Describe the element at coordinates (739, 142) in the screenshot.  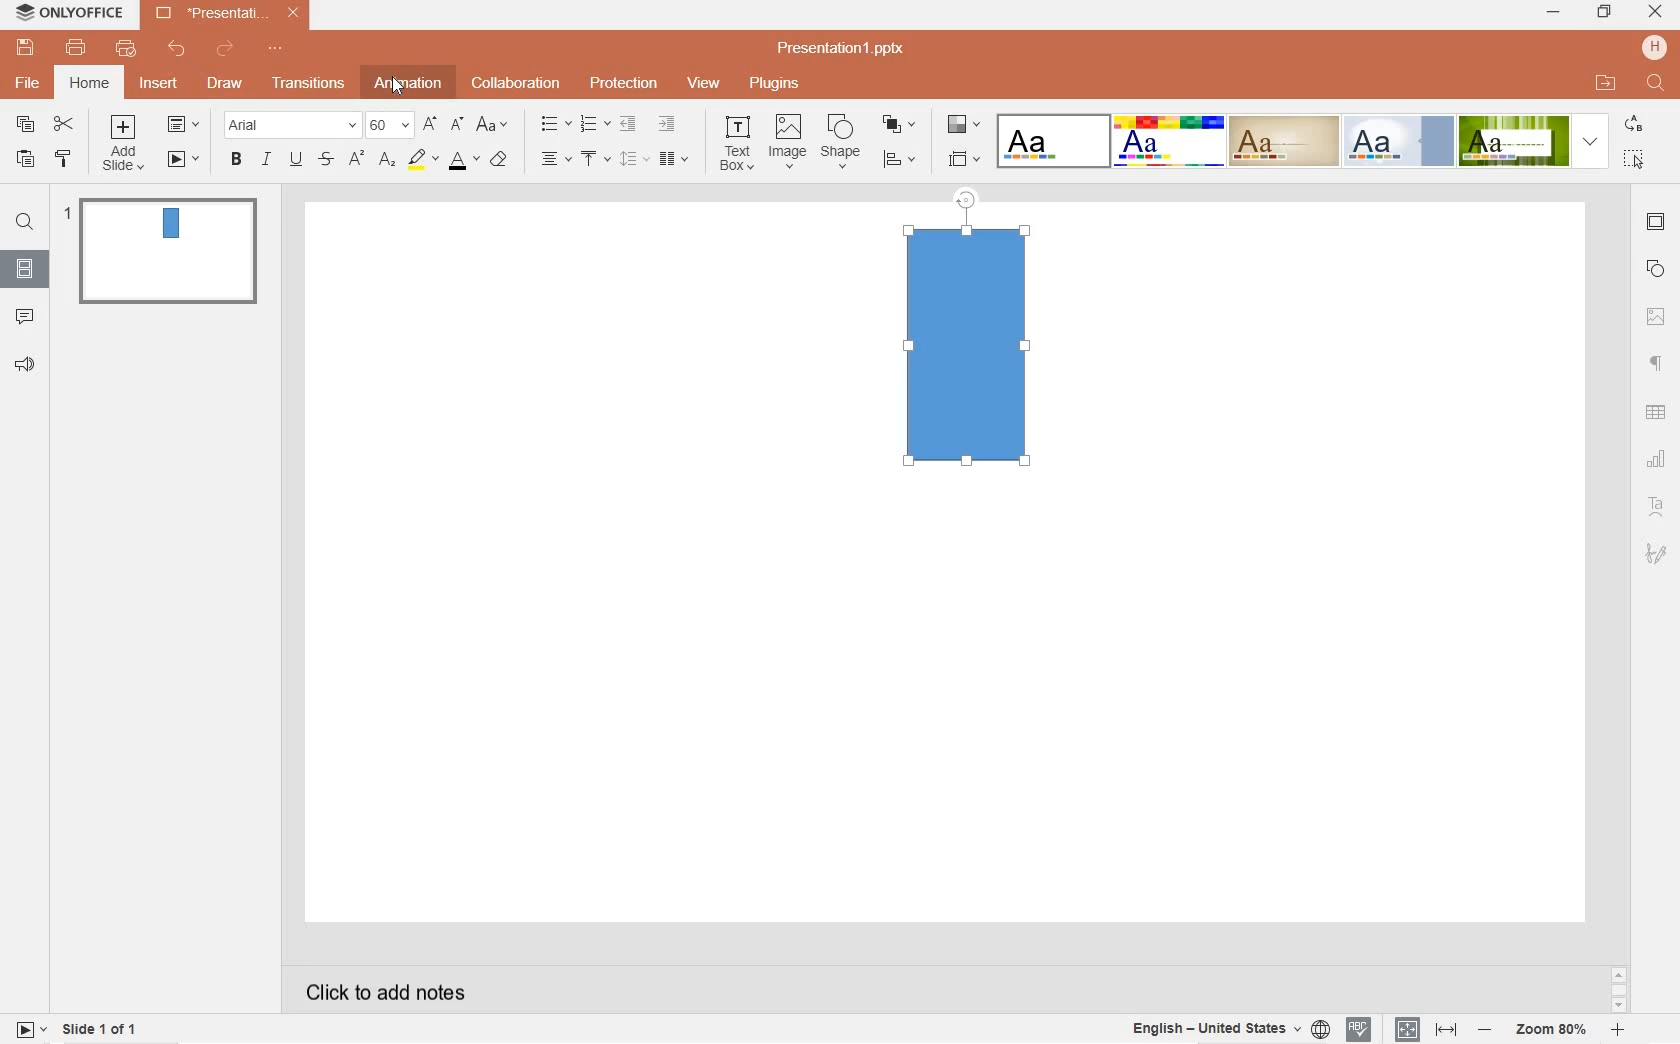
I see `text box` at that location.